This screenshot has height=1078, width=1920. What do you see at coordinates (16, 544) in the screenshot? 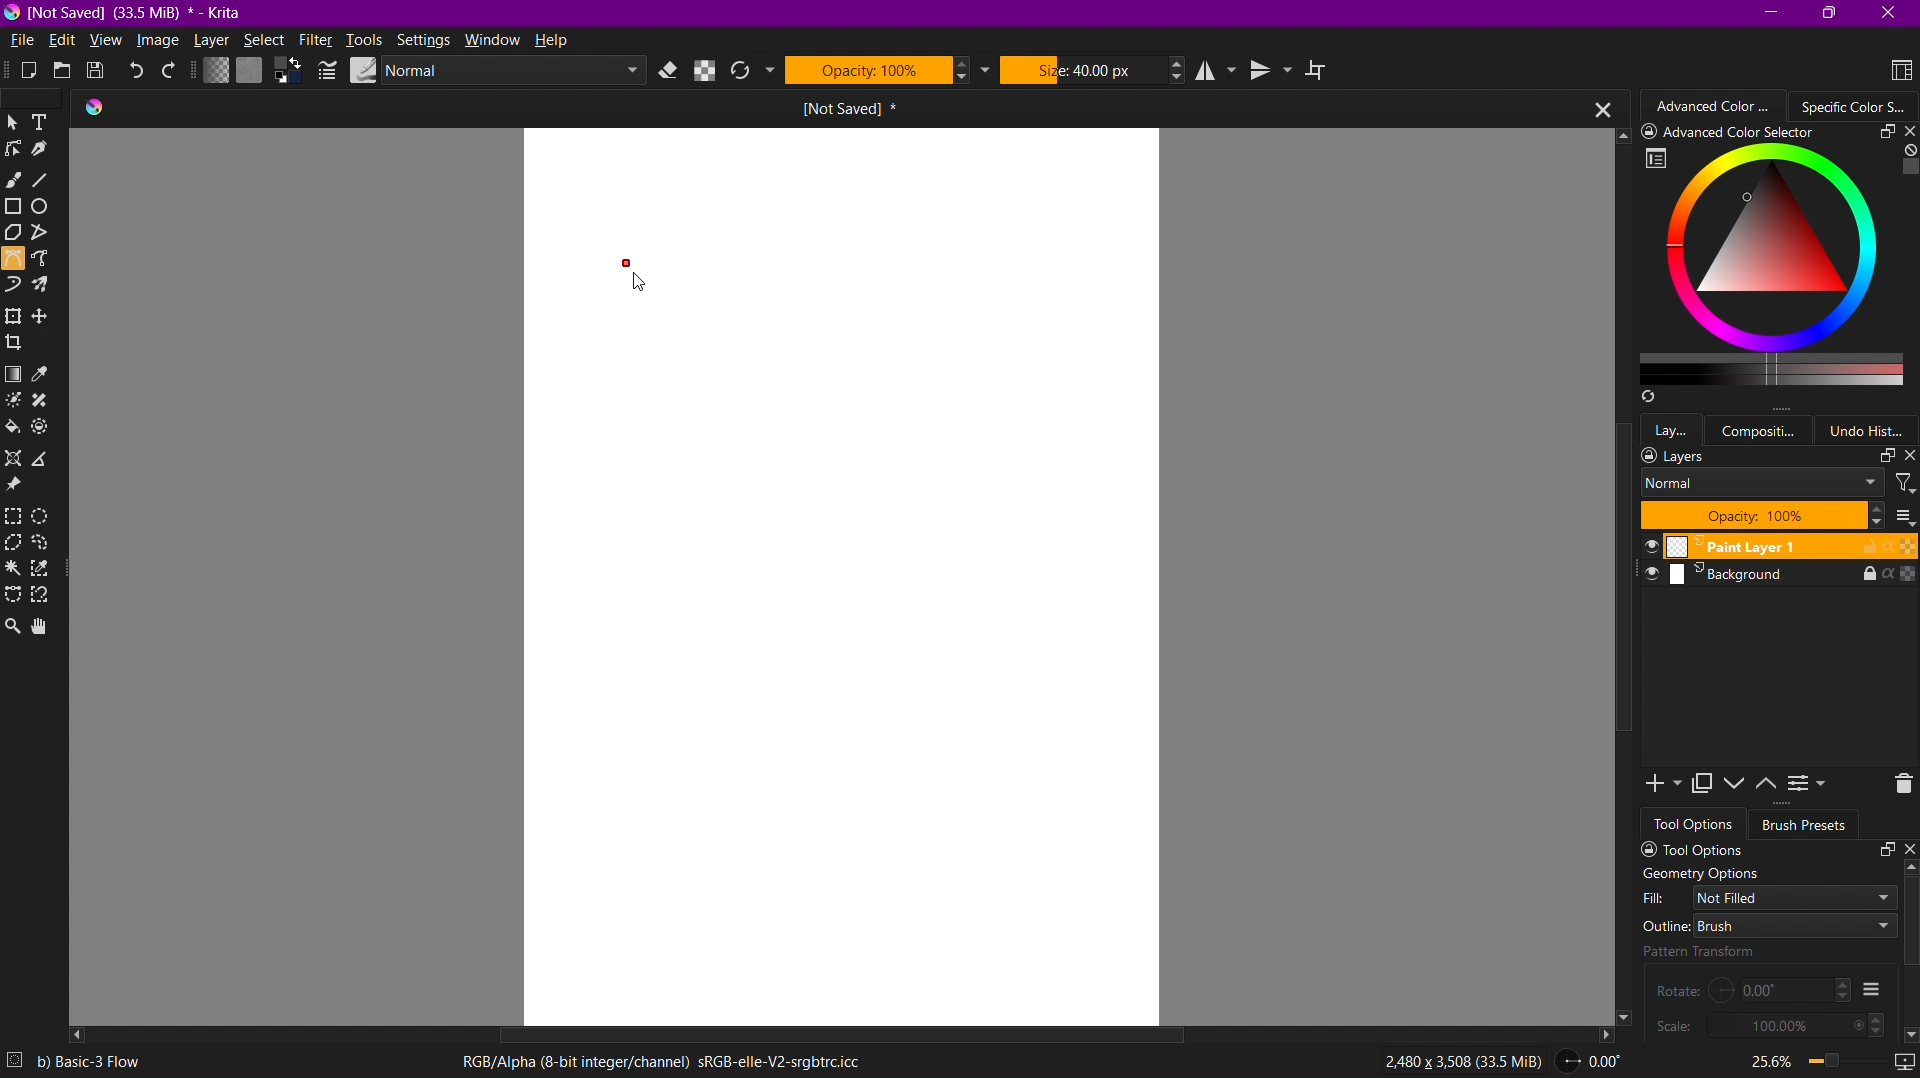
I see `Polygonal Selection Tool` at bounding box center [16, 544].